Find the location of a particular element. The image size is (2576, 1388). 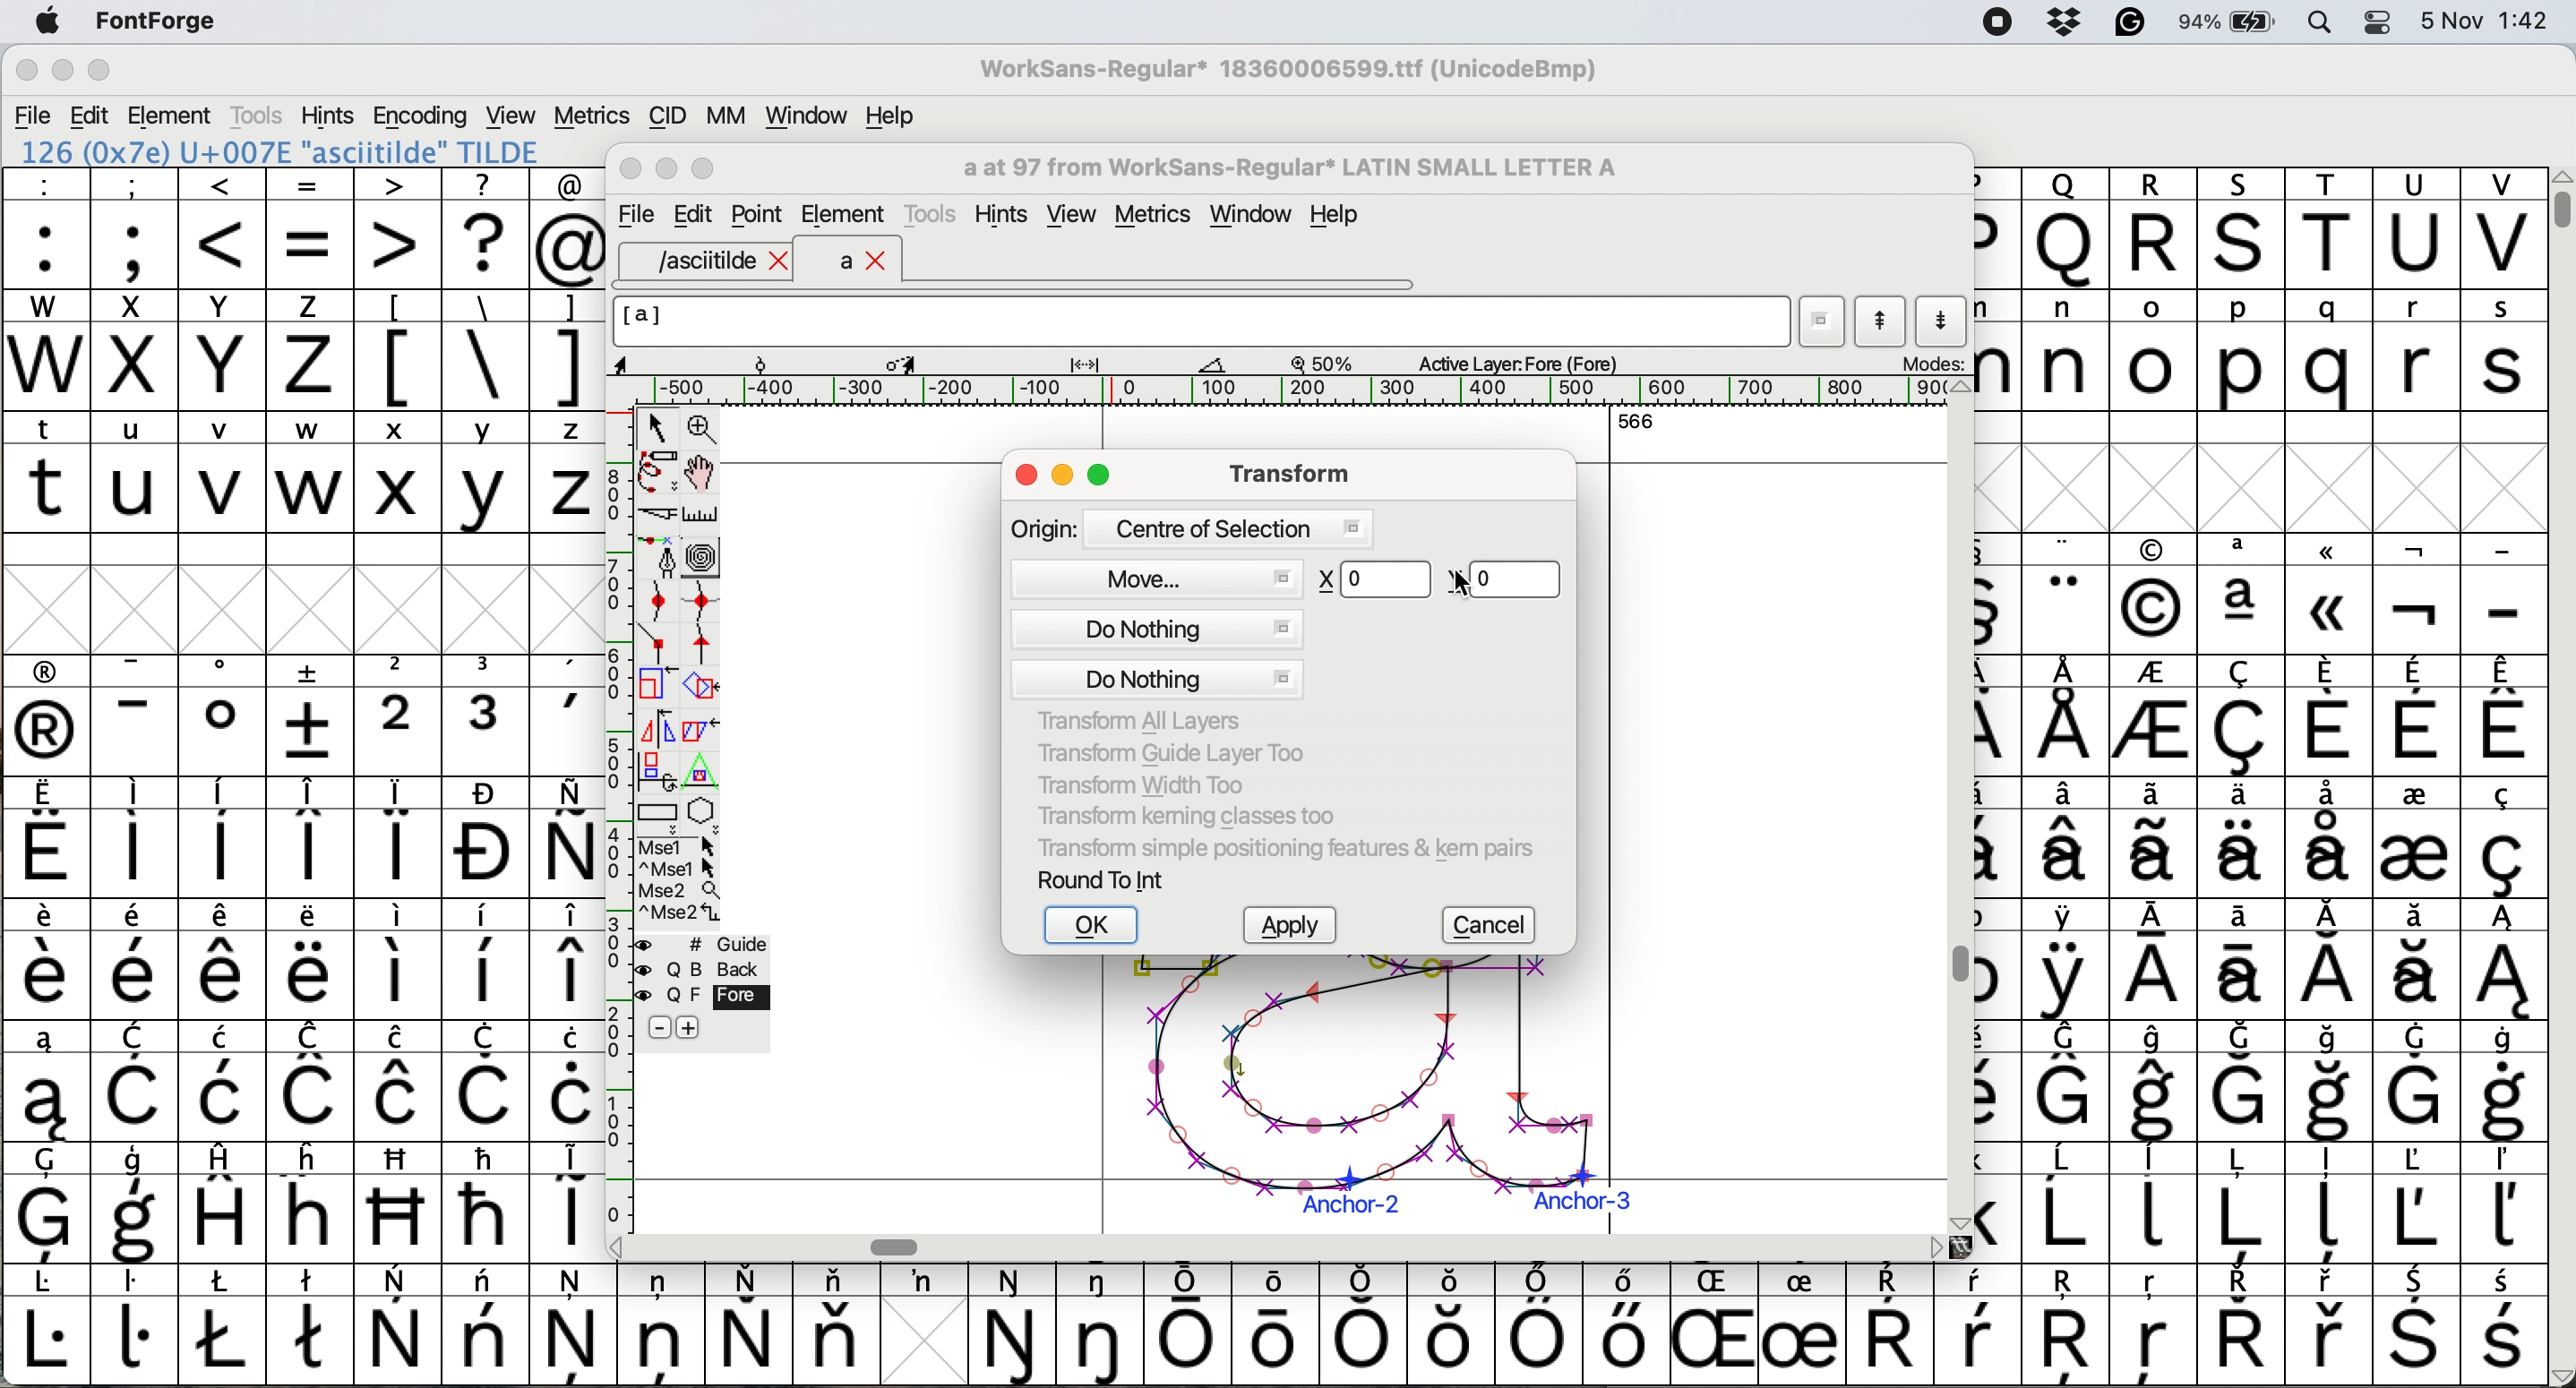

symbol is located at coordinates (46, 960).